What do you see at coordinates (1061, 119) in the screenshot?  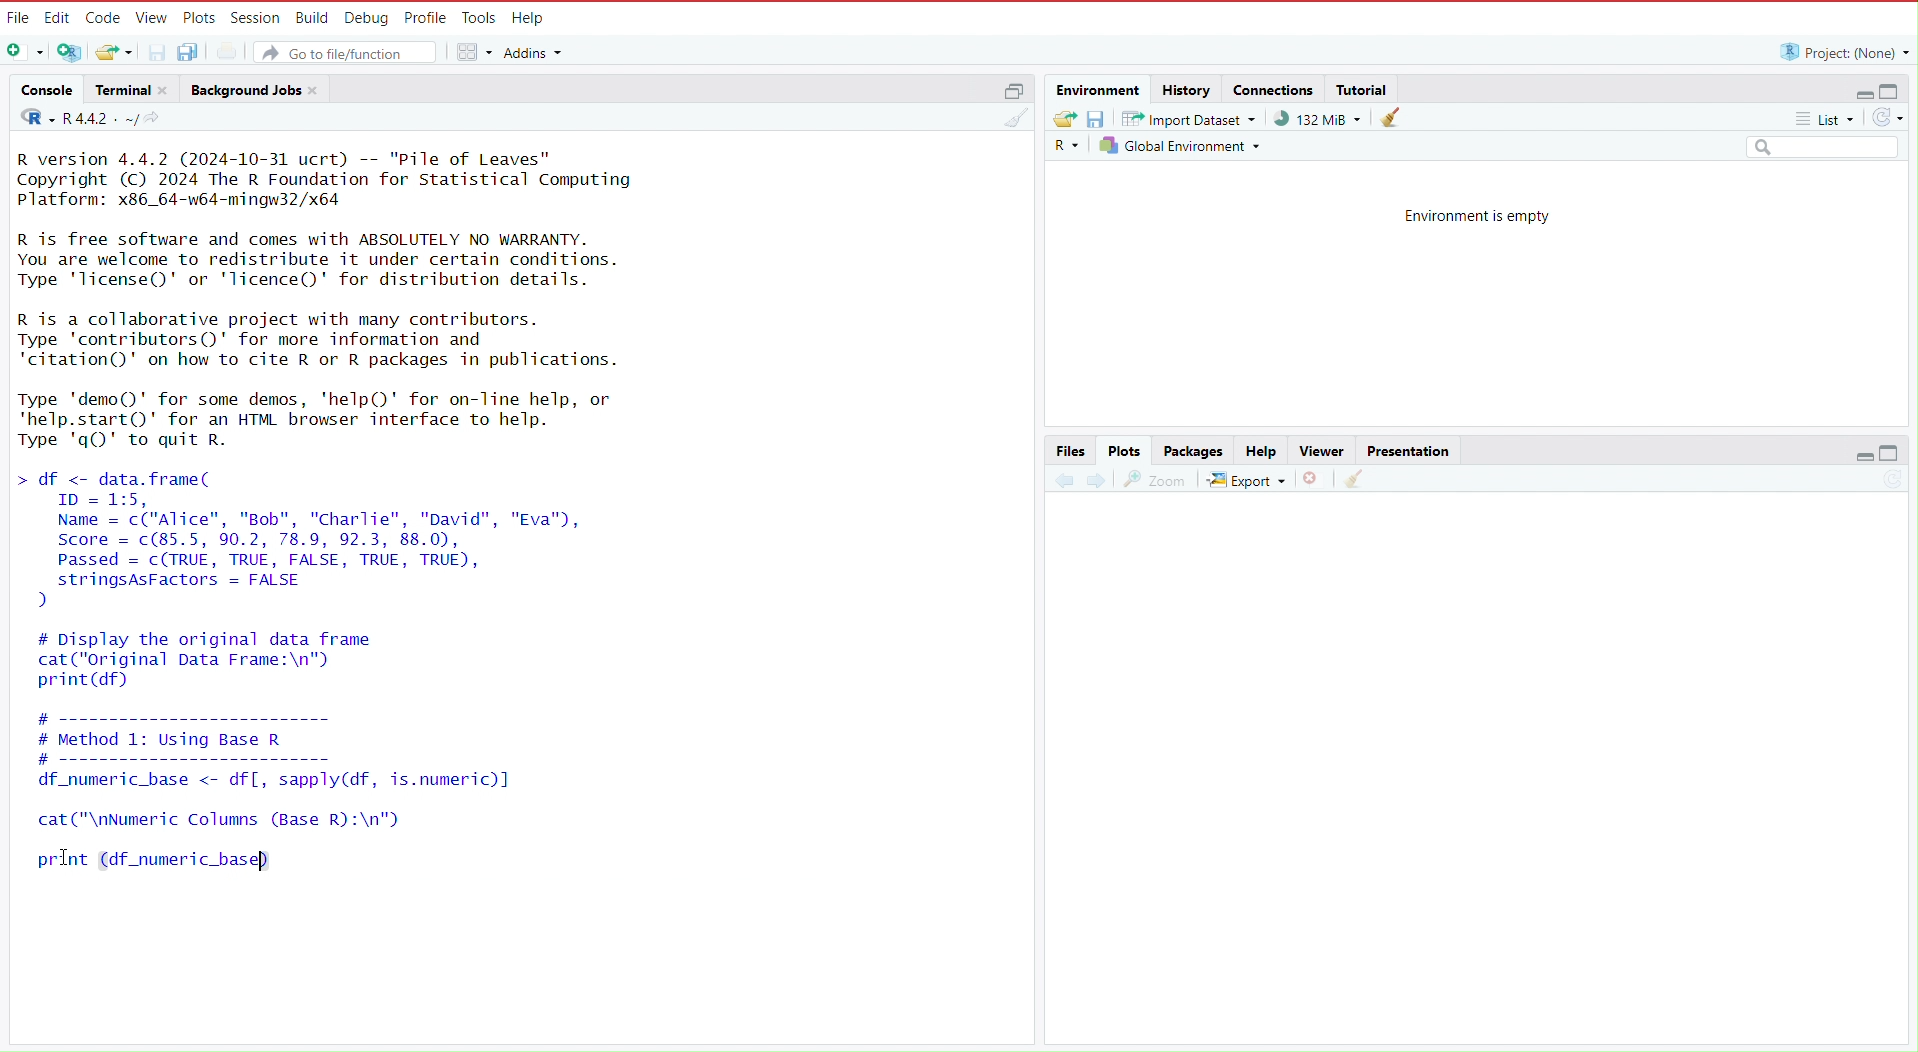 I see `Load workspace` at bounding box center [1061, 119].